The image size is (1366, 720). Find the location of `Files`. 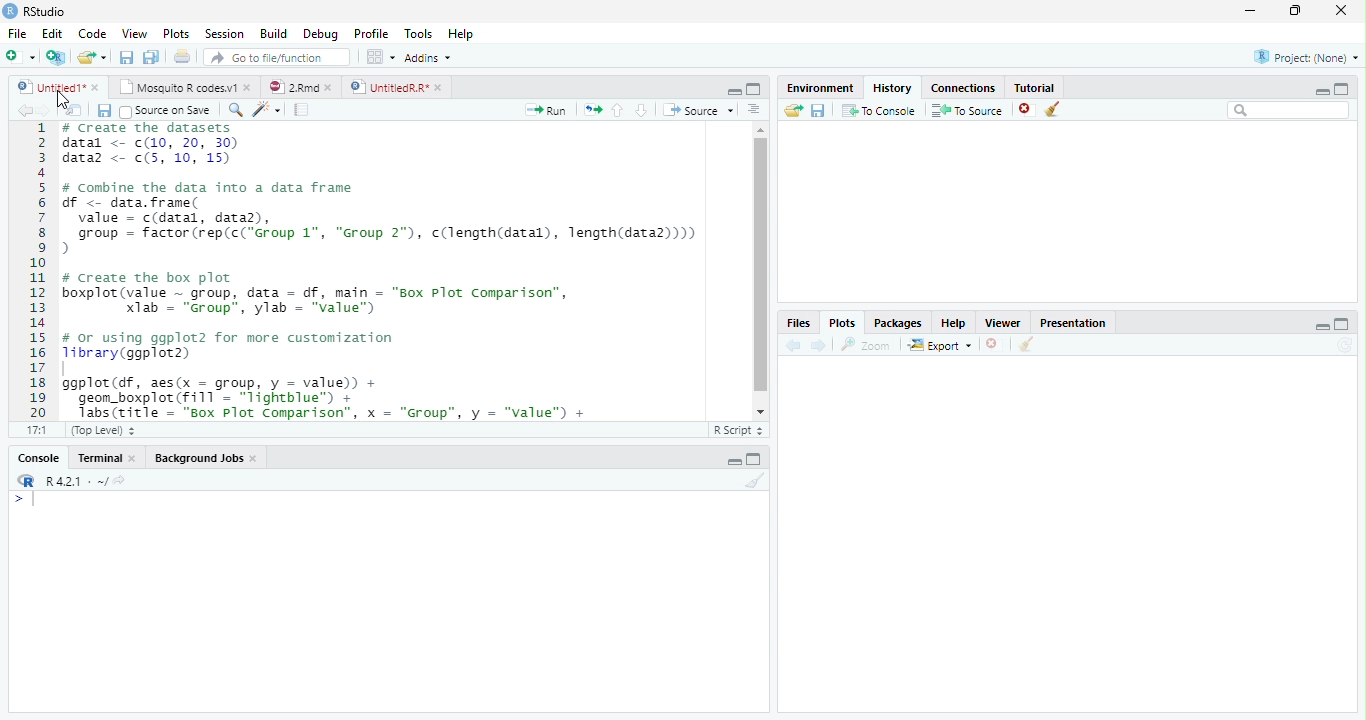

Files is located at coordinates (800, 322).